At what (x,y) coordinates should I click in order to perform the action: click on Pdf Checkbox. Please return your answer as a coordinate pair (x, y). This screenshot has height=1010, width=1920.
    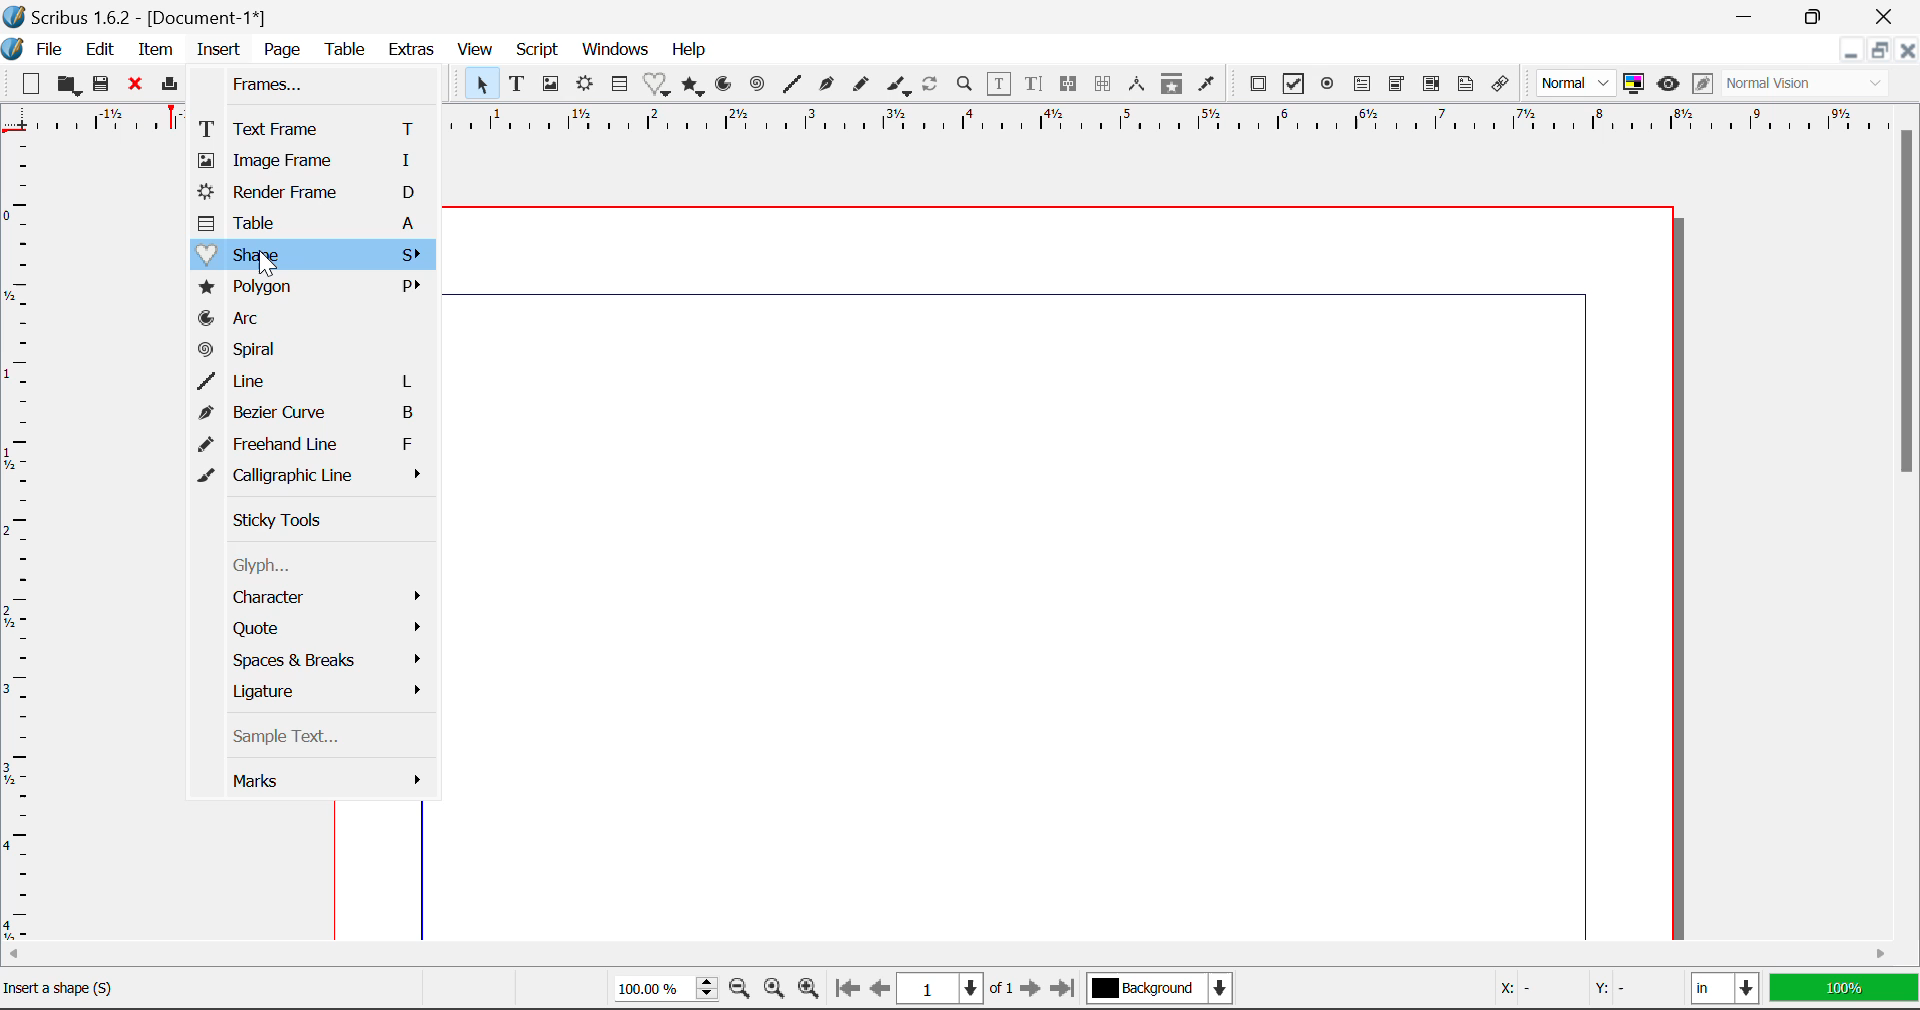
    Looking at the image, I should click on (1296, 87).